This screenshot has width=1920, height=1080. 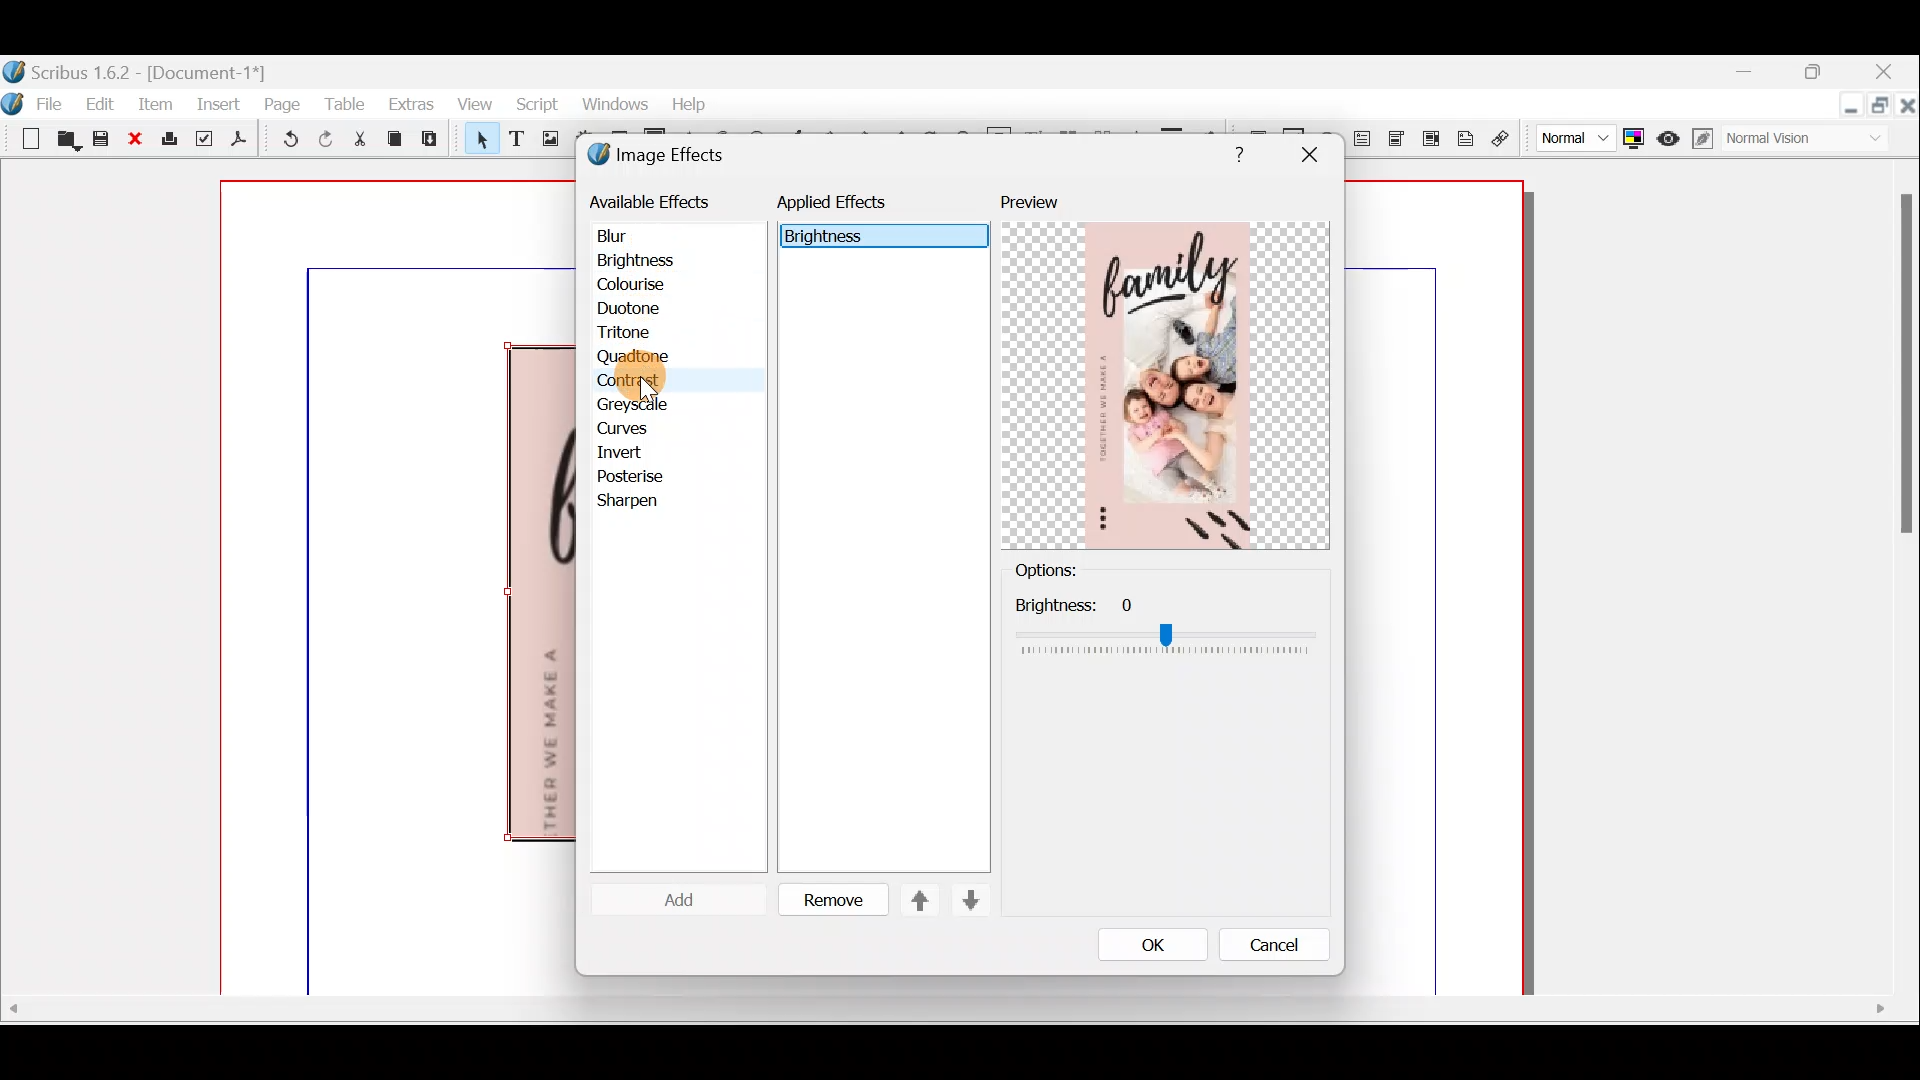 What do you see at coordinates (137, 70) in the screenshot?
I see `Document name` at bounding box center [137, 70].